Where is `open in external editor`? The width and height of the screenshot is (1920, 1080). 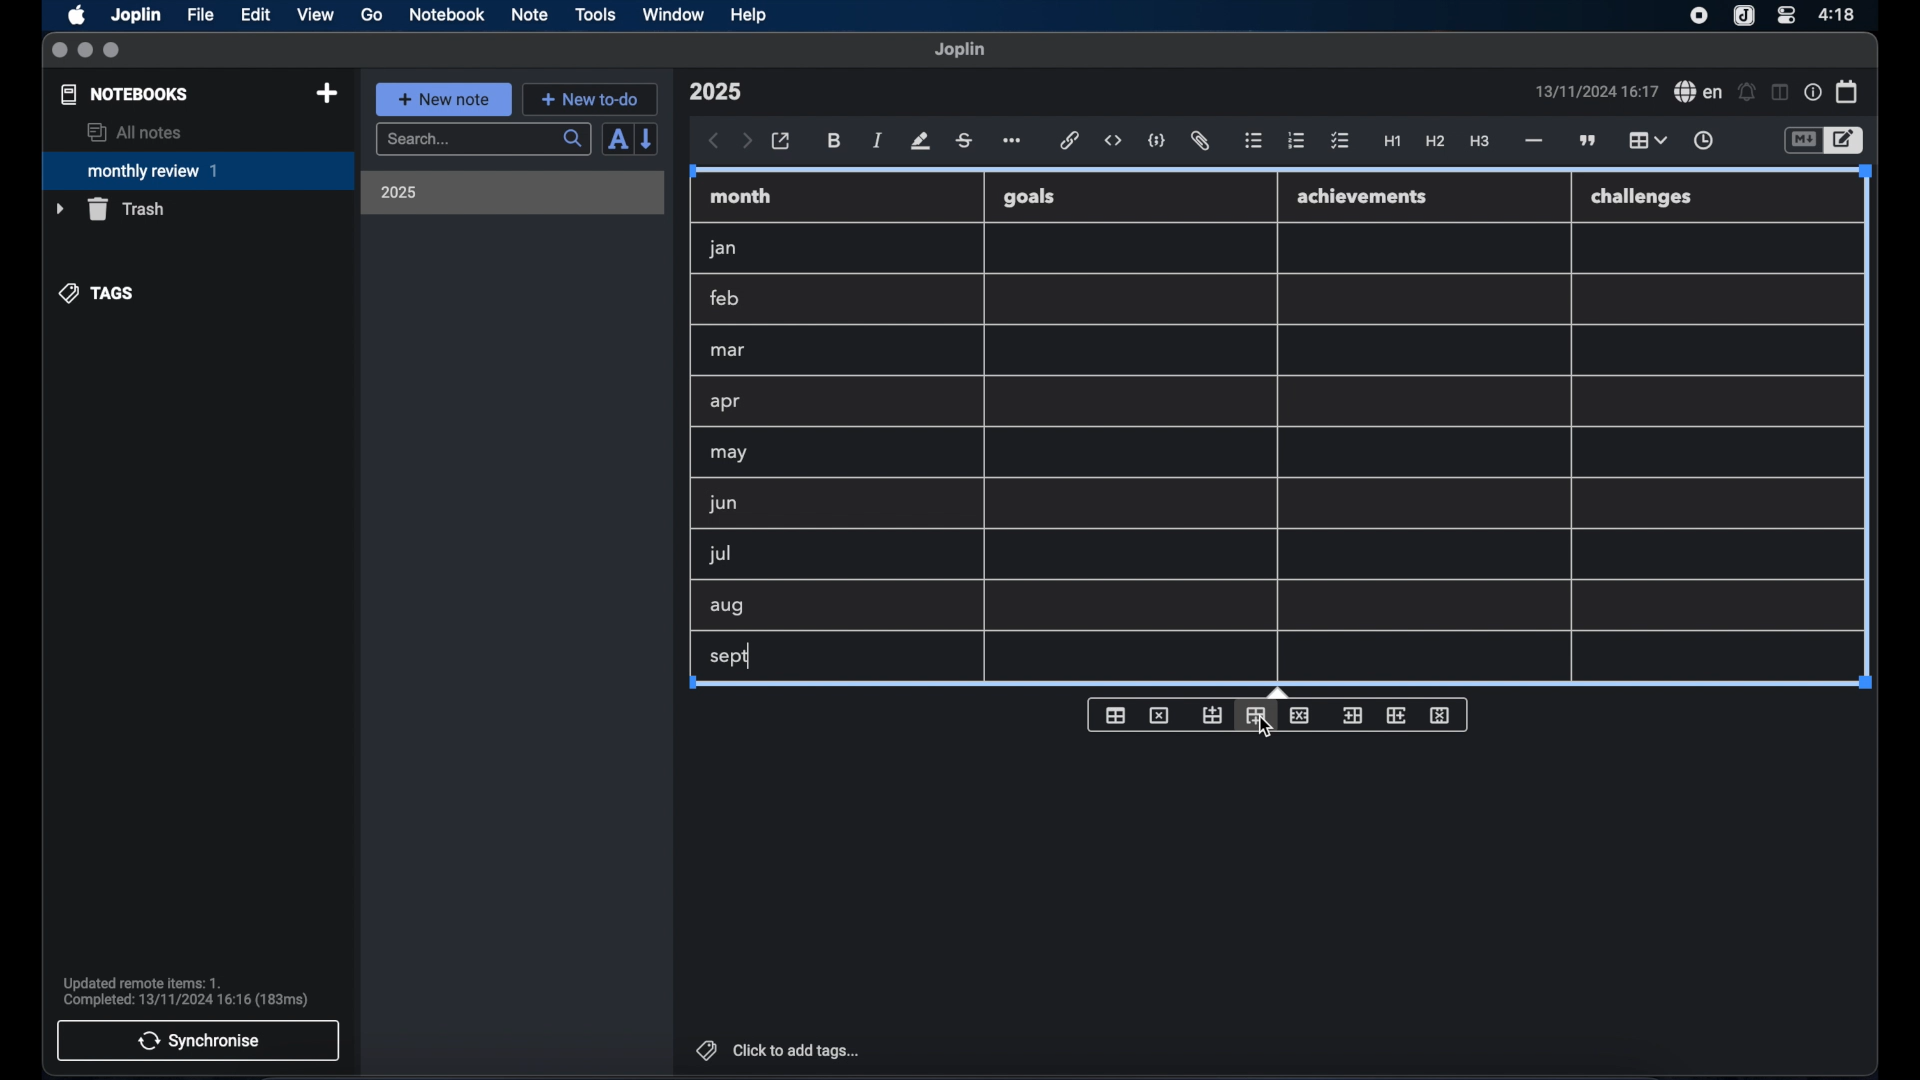
open in external editor is located at coordinates (782, 142).